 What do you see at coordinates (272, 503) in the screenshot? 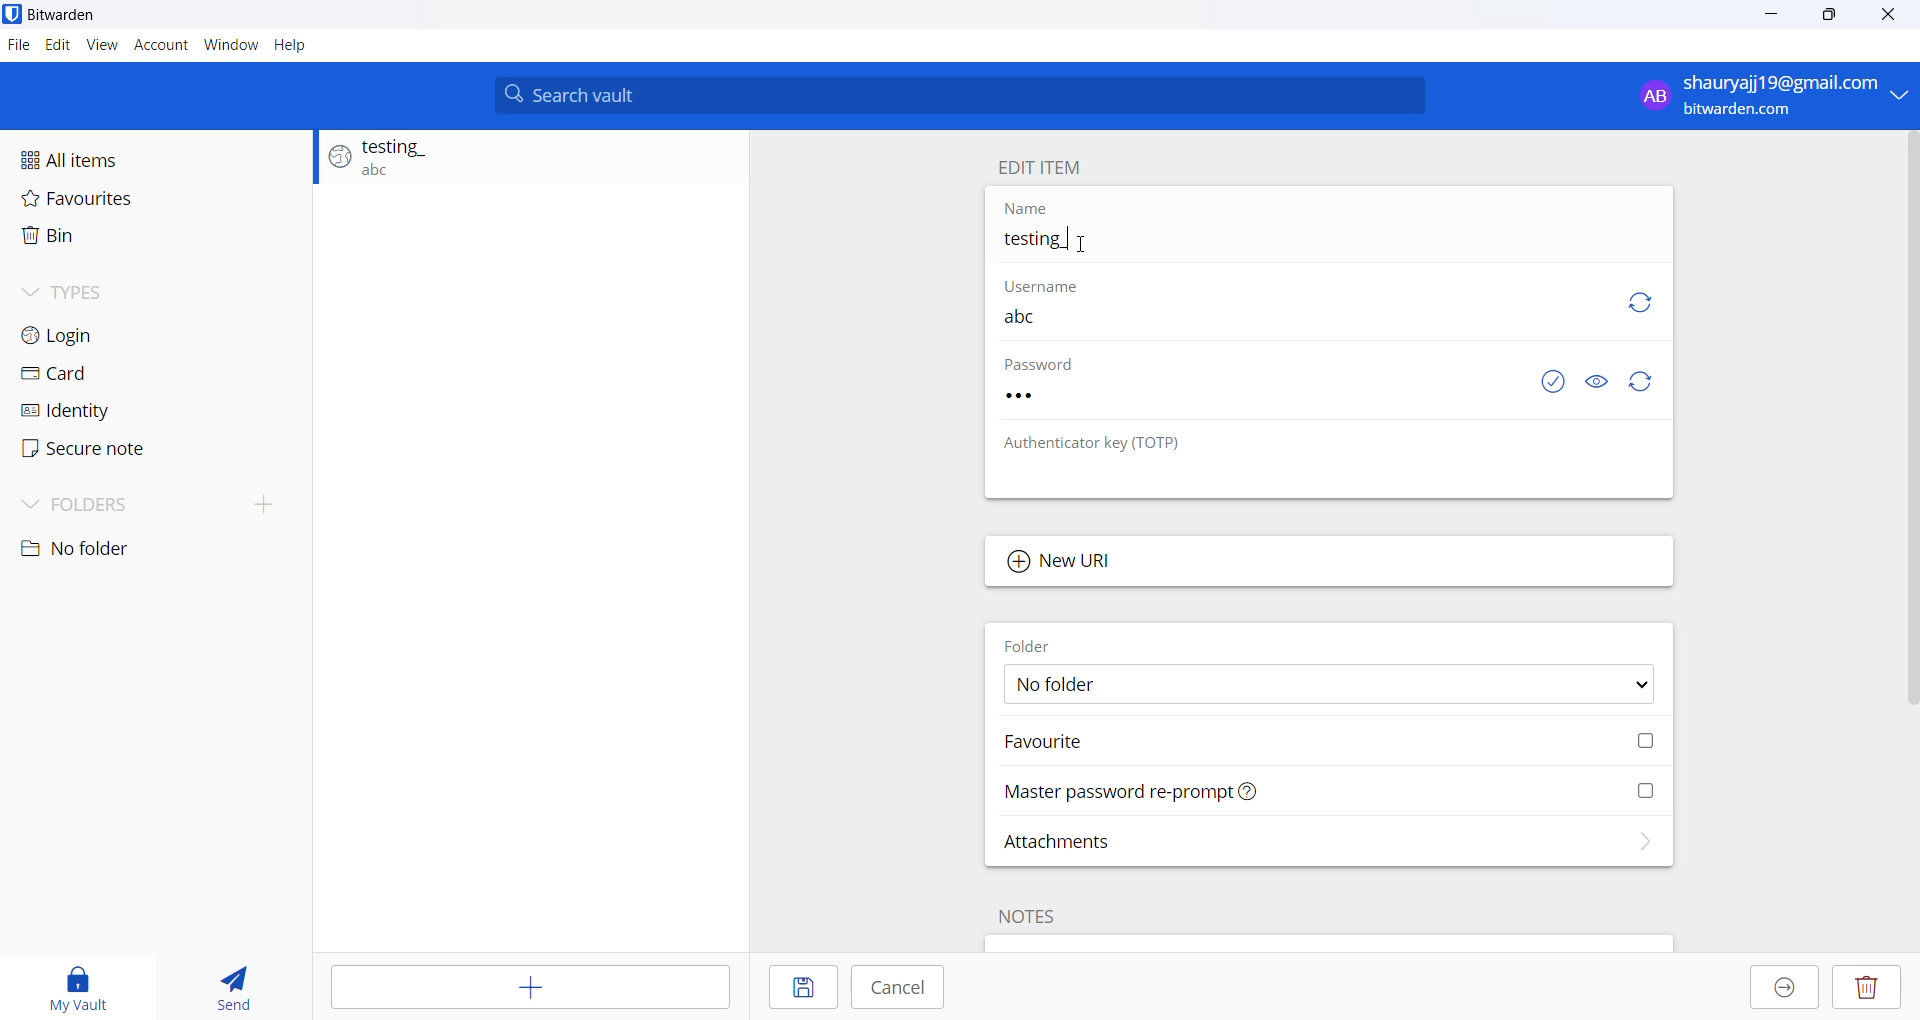
I see `create folder` at bounding box center [272, 503].